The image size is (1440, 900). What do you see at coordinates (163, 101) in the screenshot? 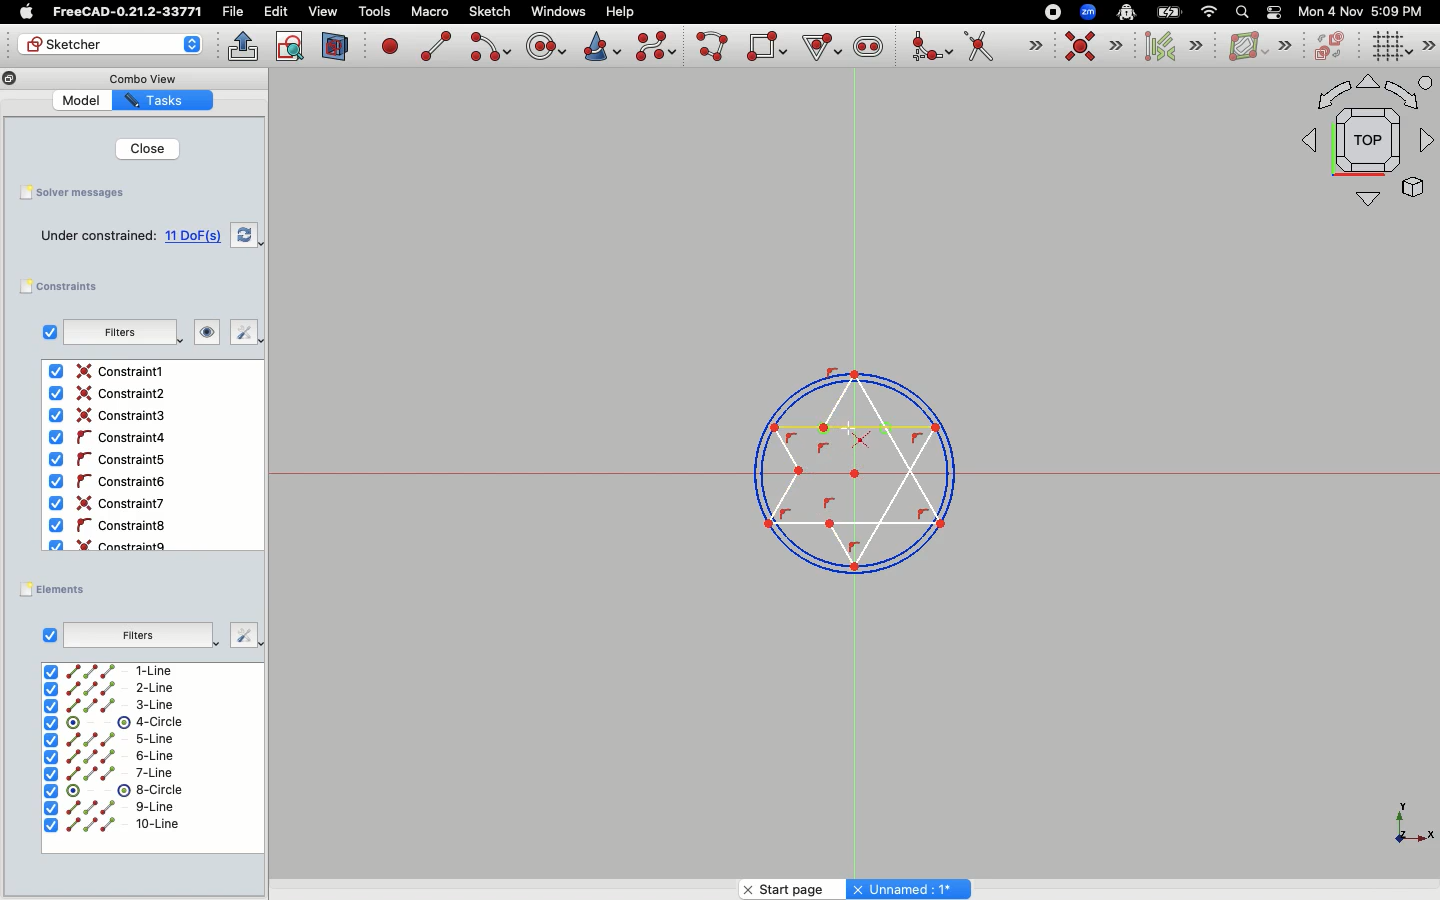
I see `Tasks` at bounding box center [163, 101].